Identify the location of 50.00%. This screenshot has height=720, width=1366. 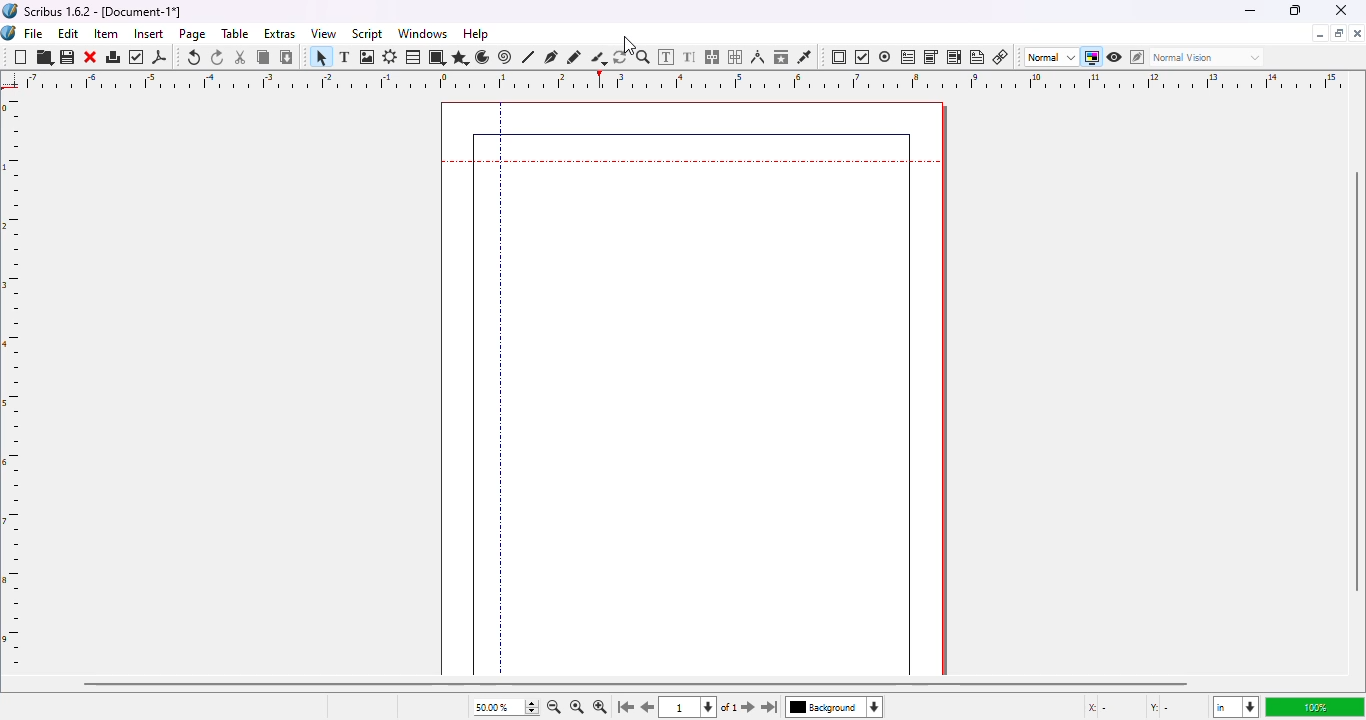
(487, 707).